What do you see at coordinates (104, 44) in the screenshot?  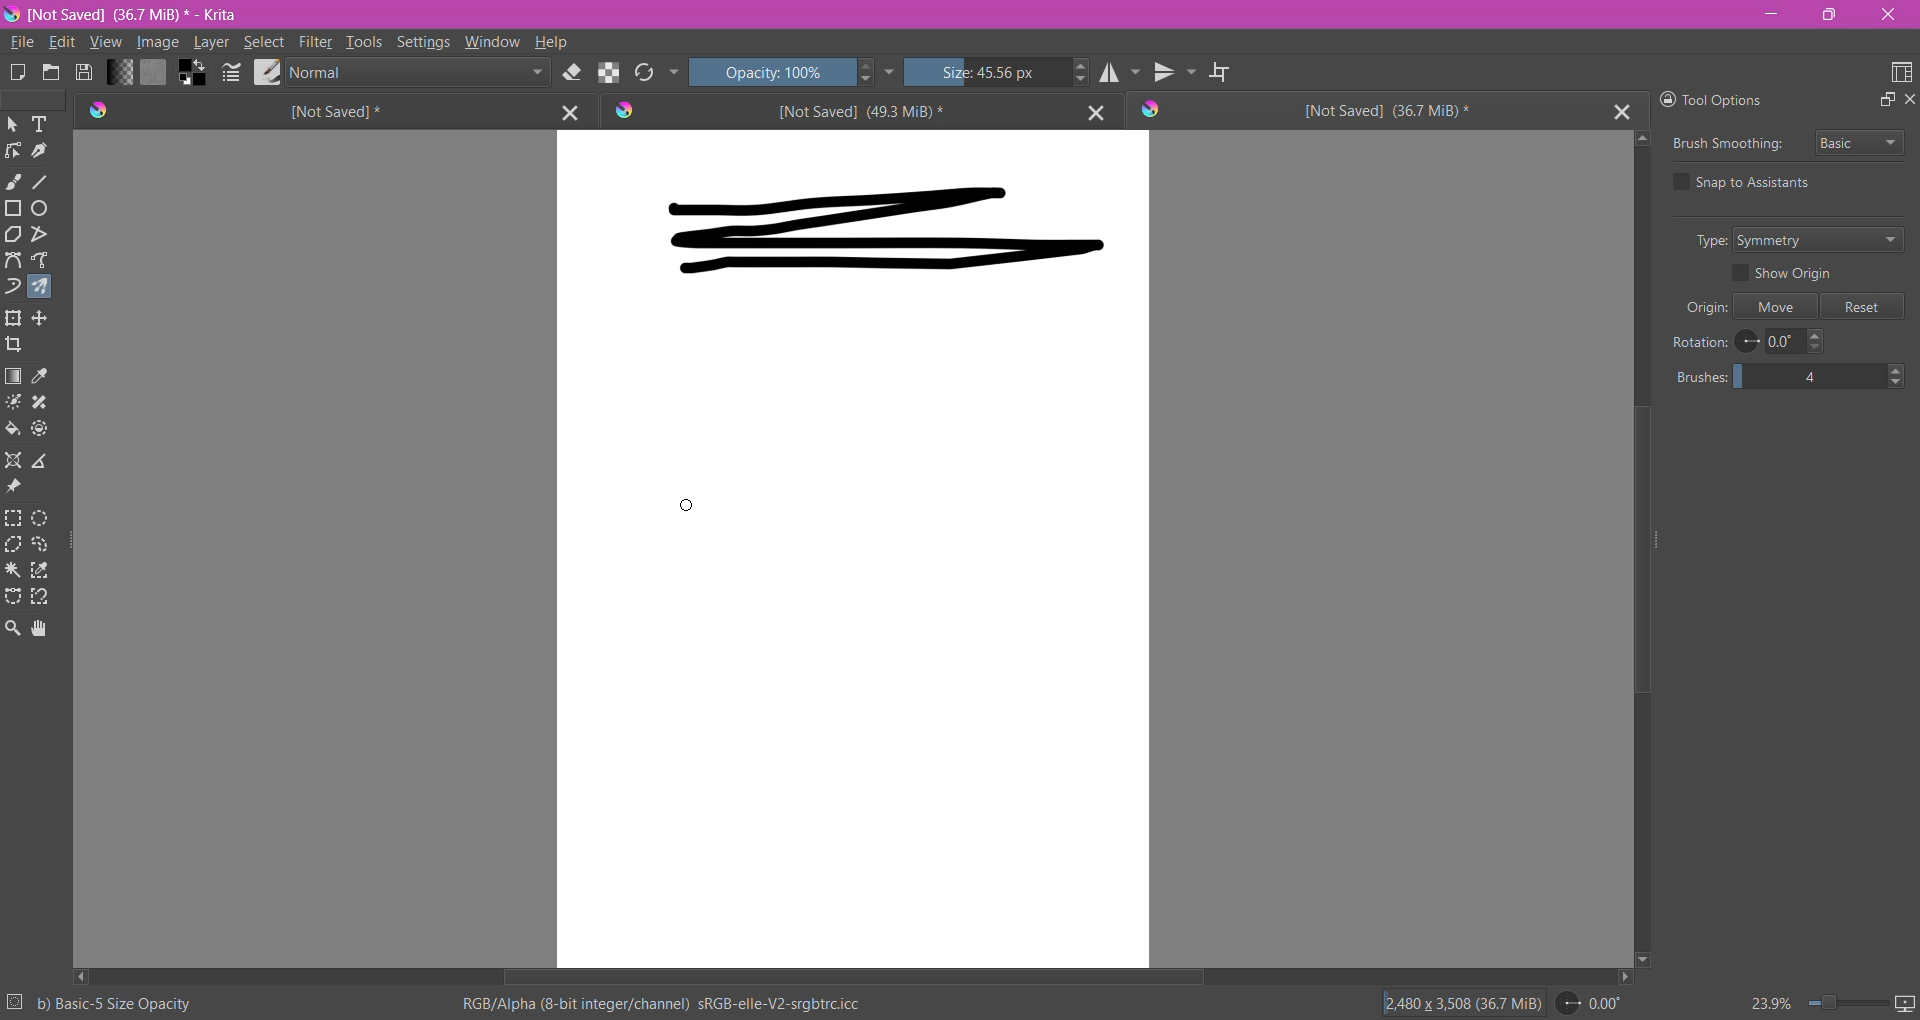 I see `View` at bounding box center [104, 44].